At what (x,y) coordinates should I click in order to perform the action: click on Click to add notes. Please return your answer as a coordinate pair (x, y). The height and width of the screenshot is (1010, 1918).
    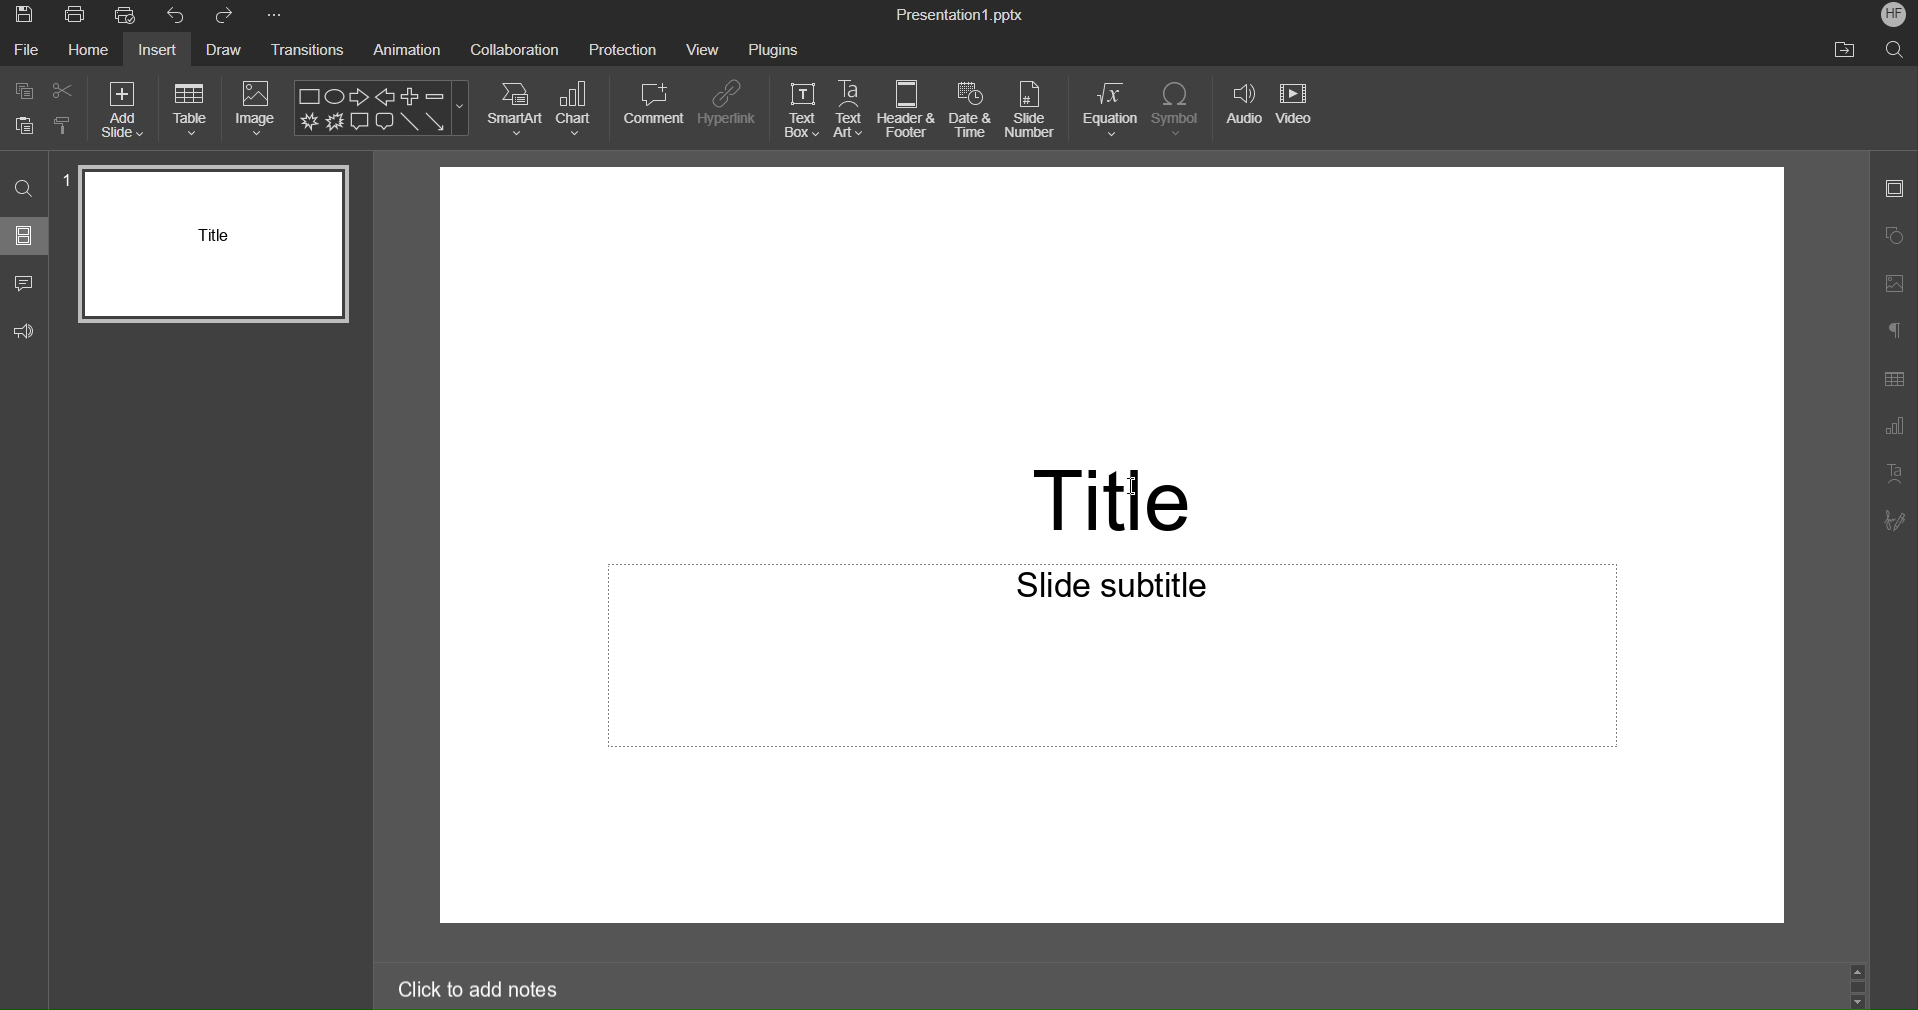
    Looking at the image, I should click on (479, 987).